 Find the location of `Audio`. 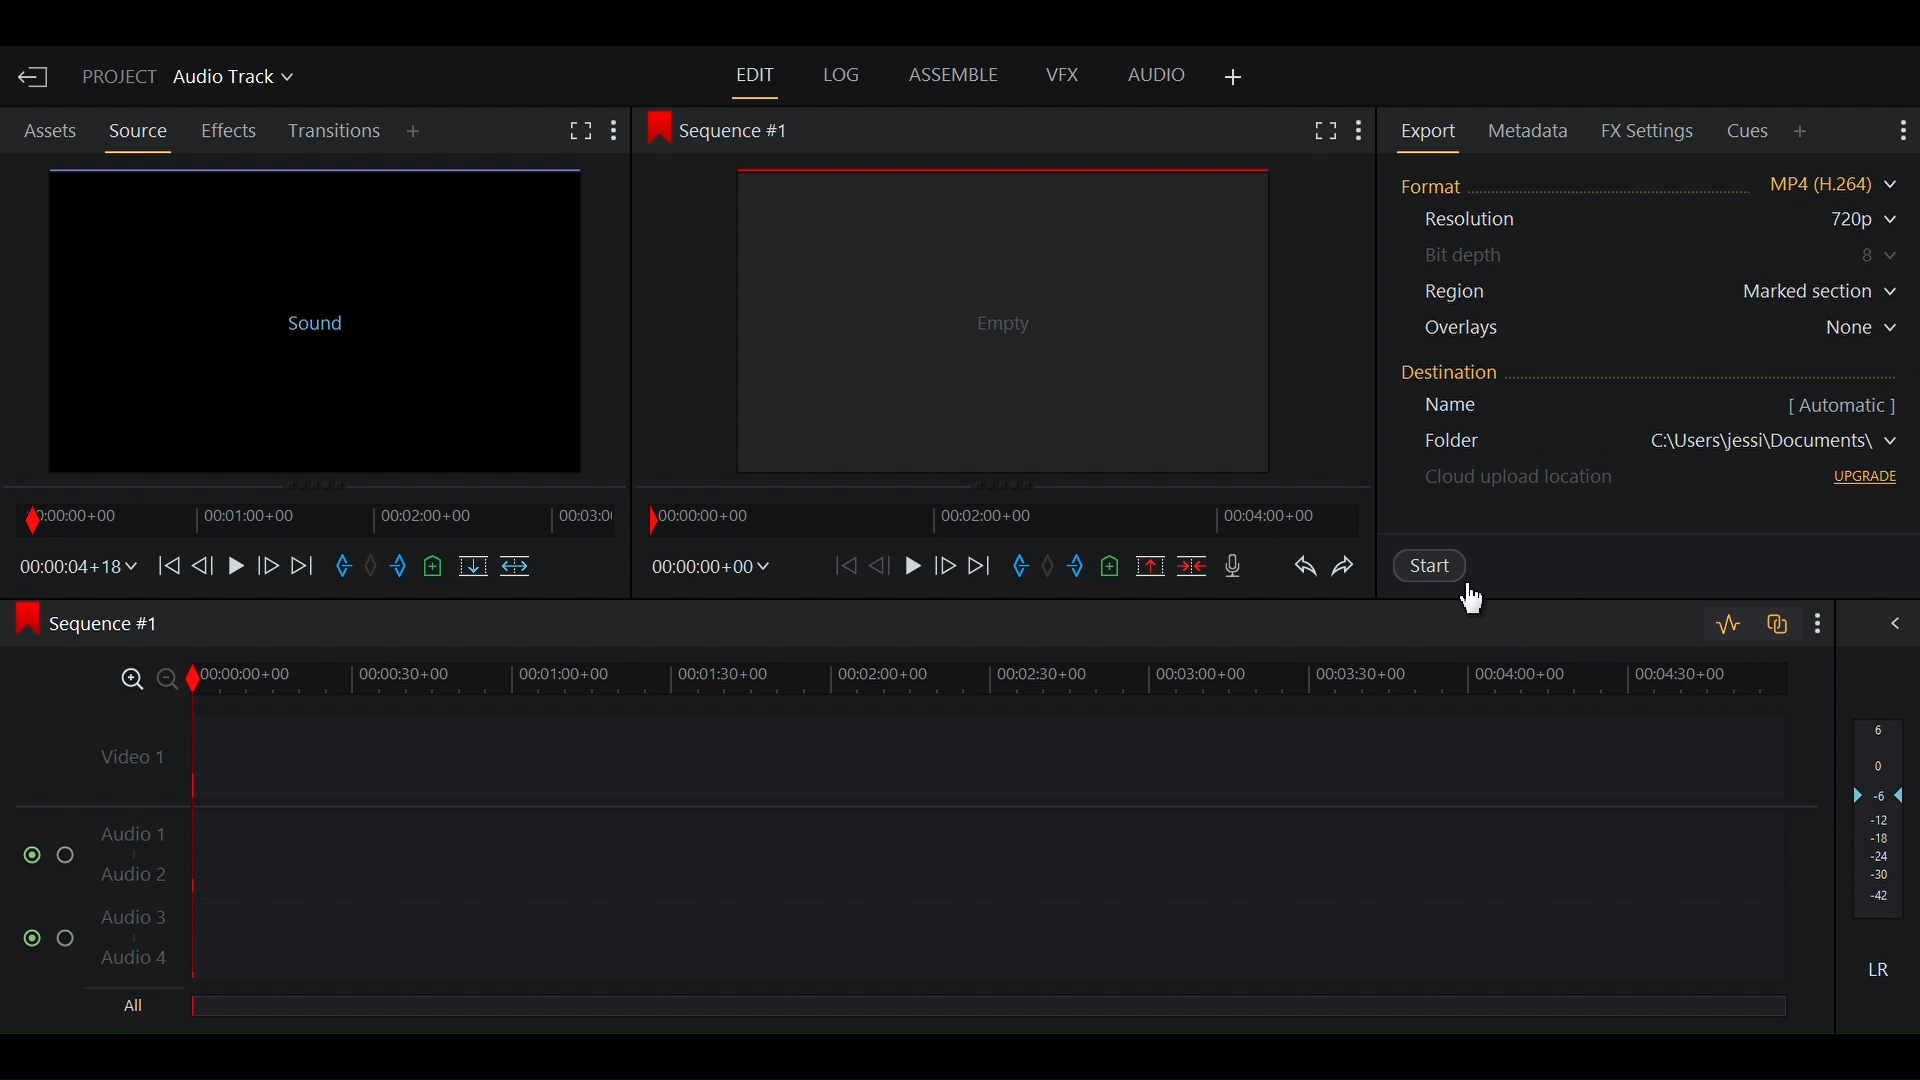

Audio is located at coordinates (1157, 76).